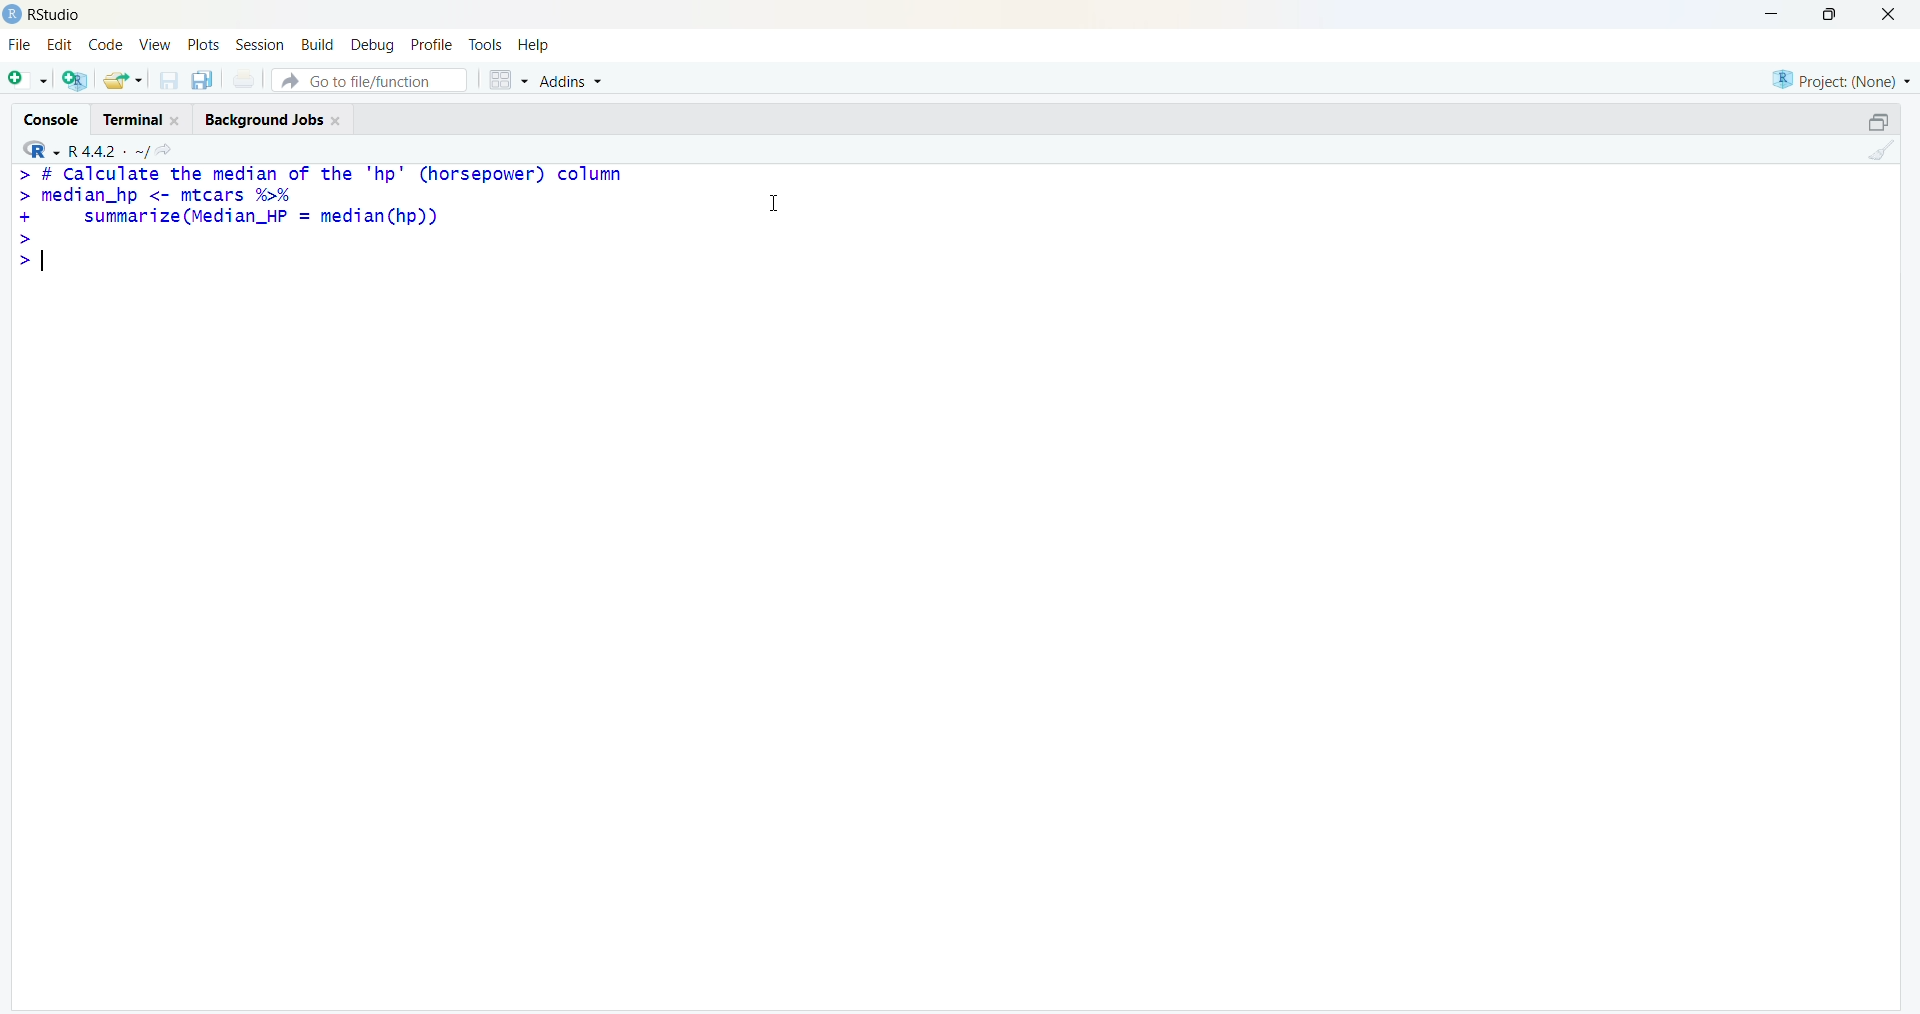  I want to click on edit, so click(59, 44).